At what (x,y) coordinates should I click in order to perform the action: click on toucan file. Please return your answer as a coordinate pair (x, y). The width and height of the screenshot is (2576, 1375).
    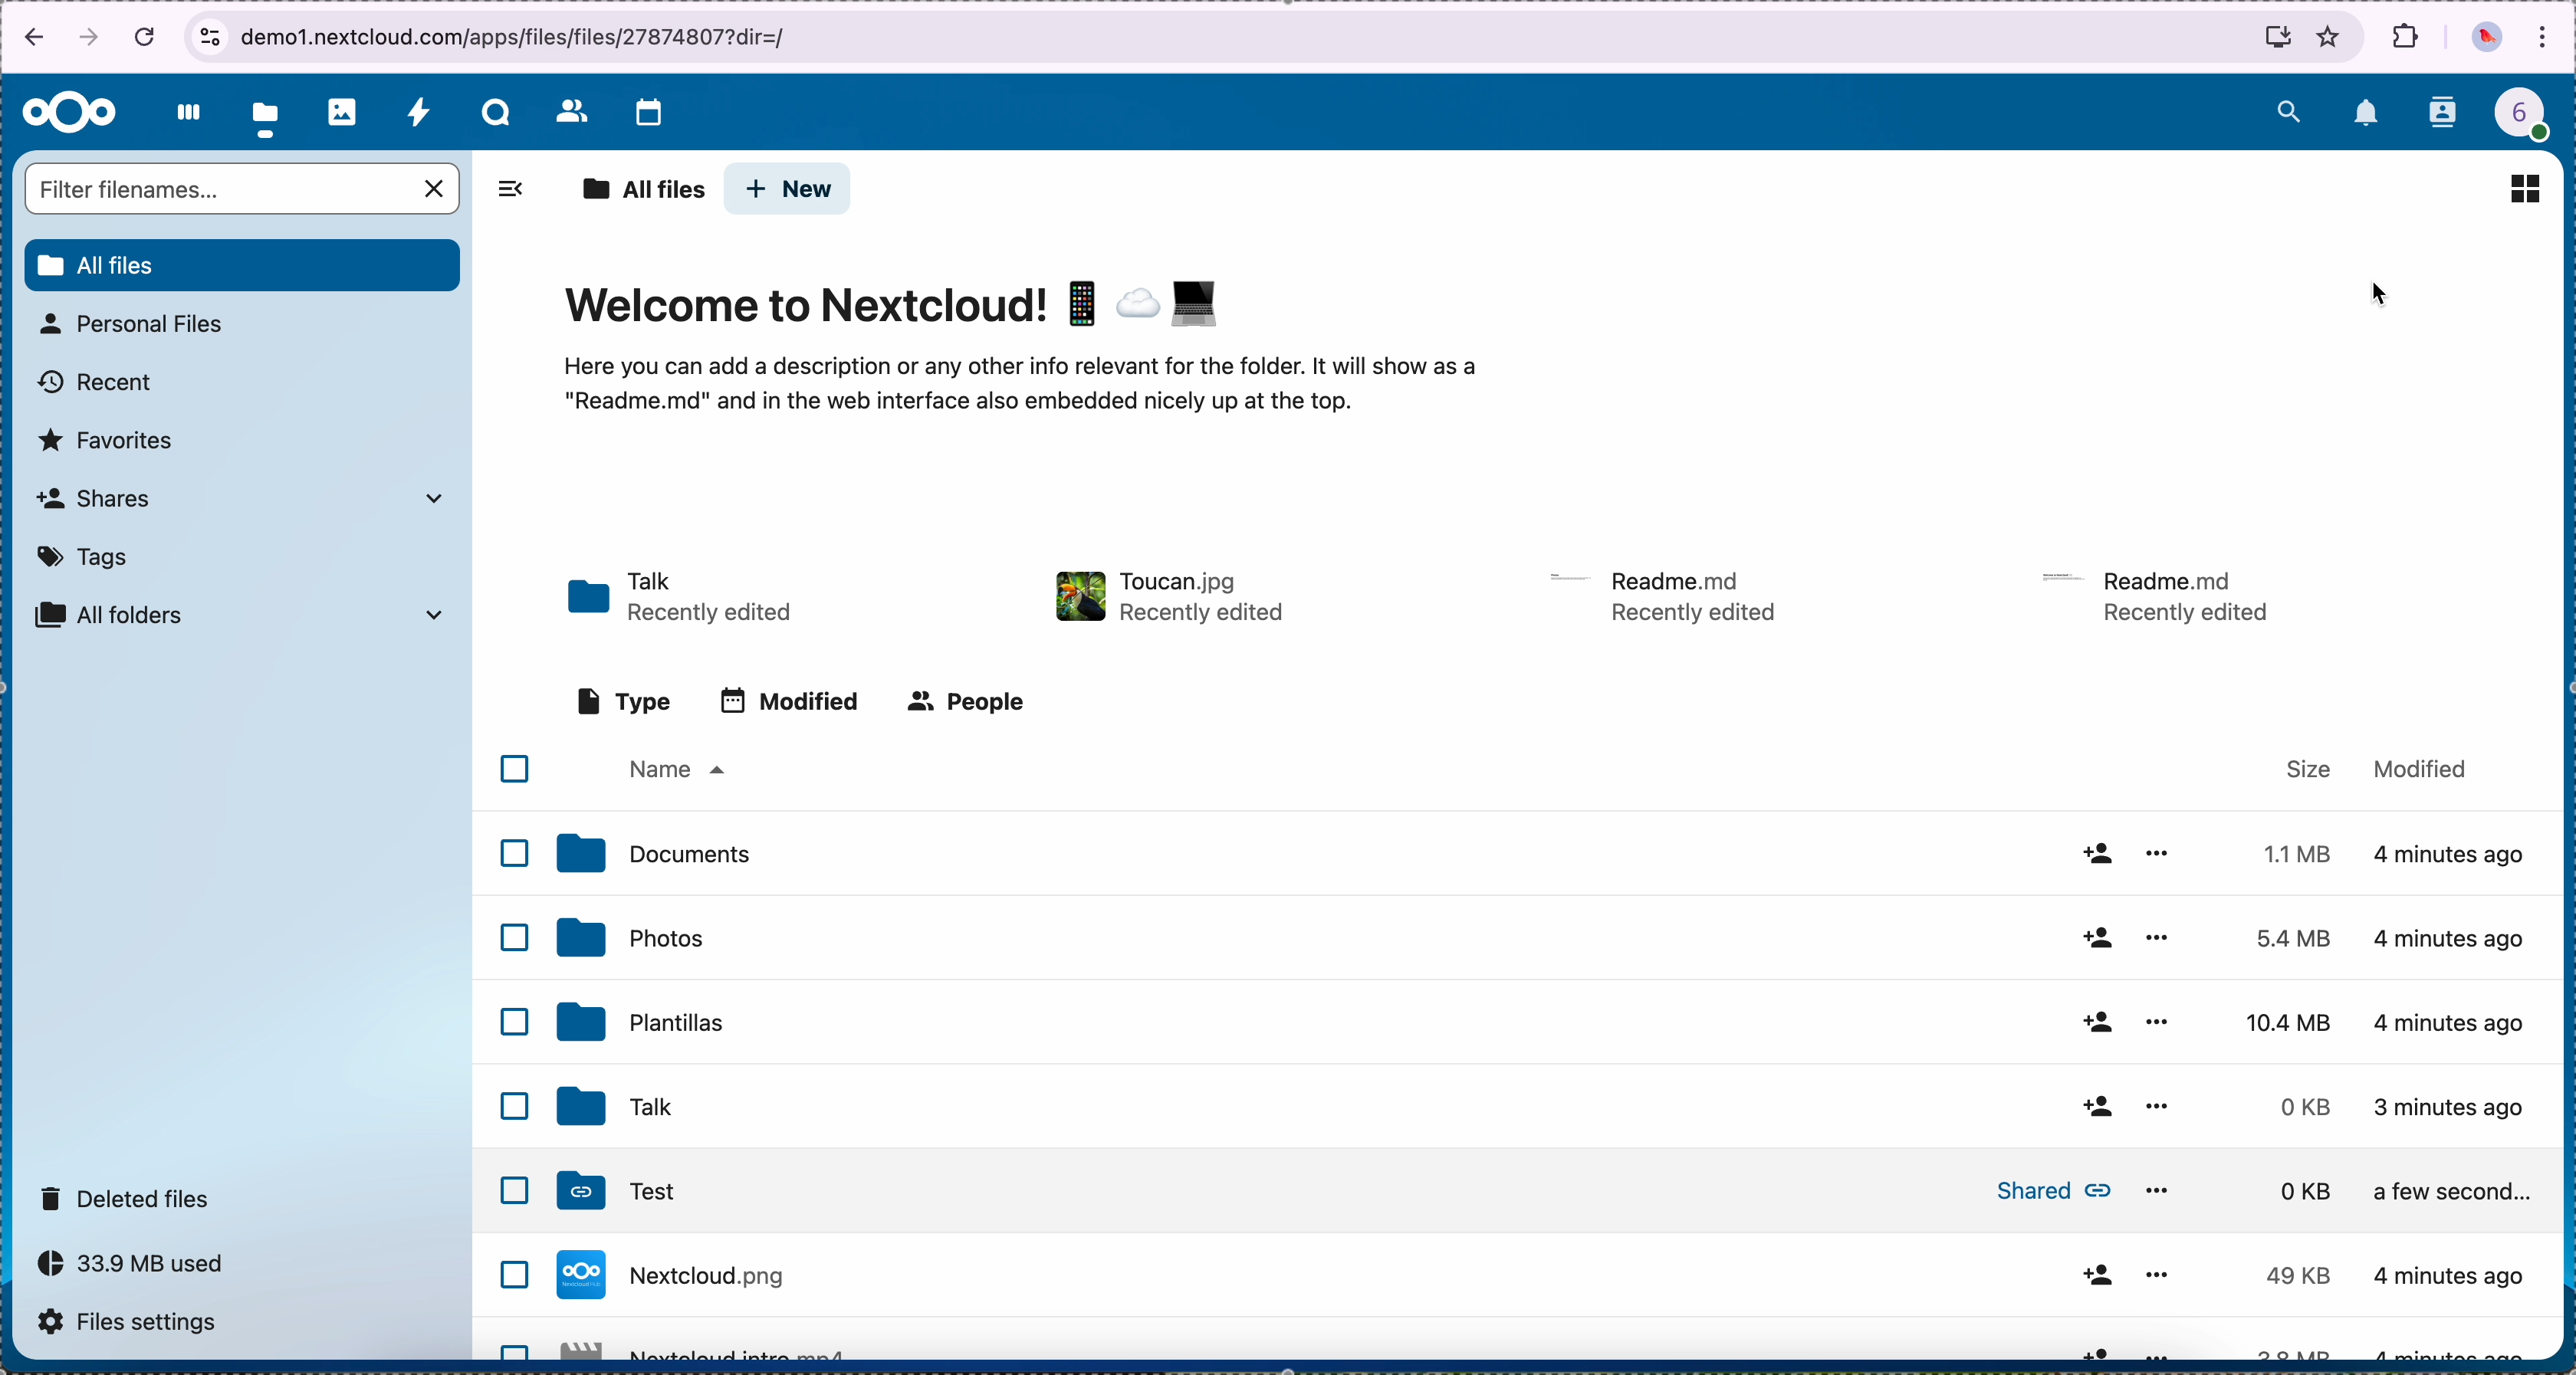
    Looking at the image, I should click on (1164, 596).